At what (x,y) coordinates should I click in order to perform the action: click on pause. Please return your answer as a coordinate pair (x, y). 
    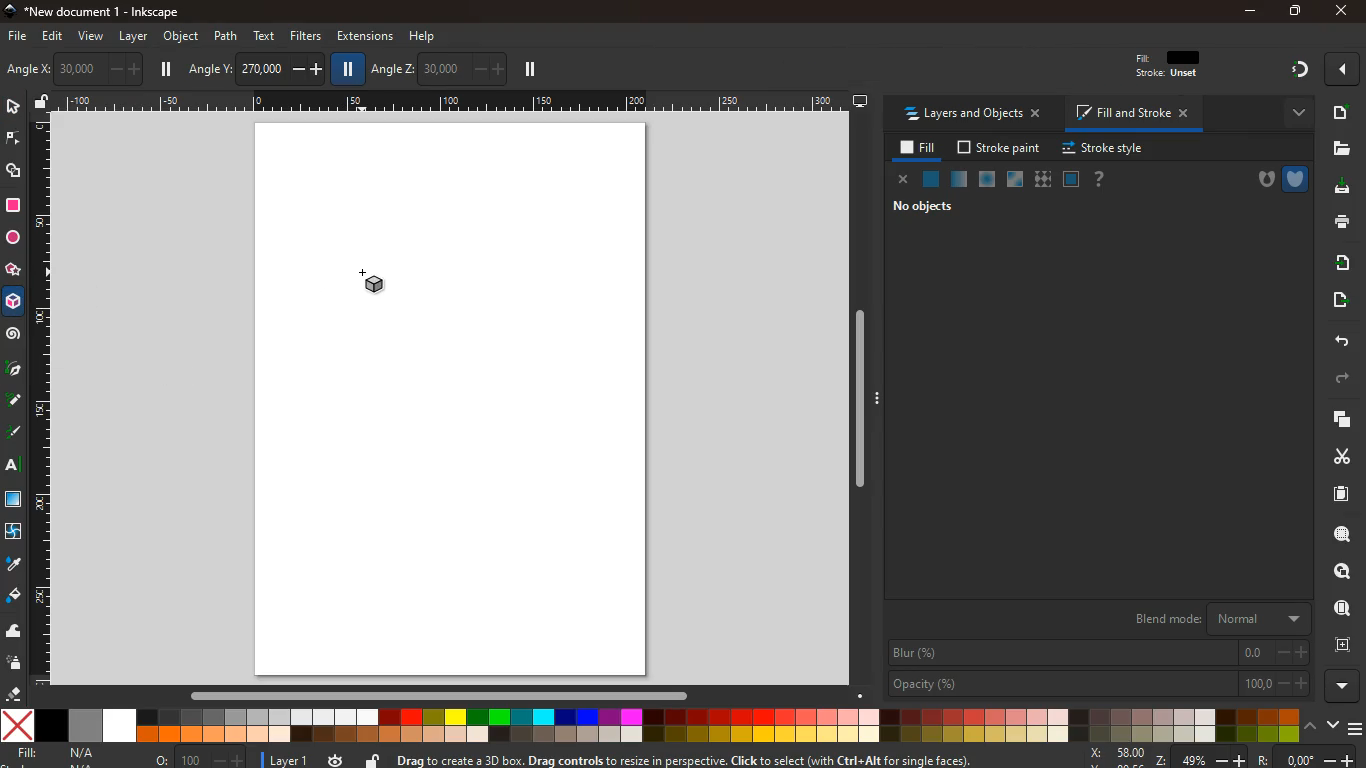
    Looking at the image, I should click on (529, 70).